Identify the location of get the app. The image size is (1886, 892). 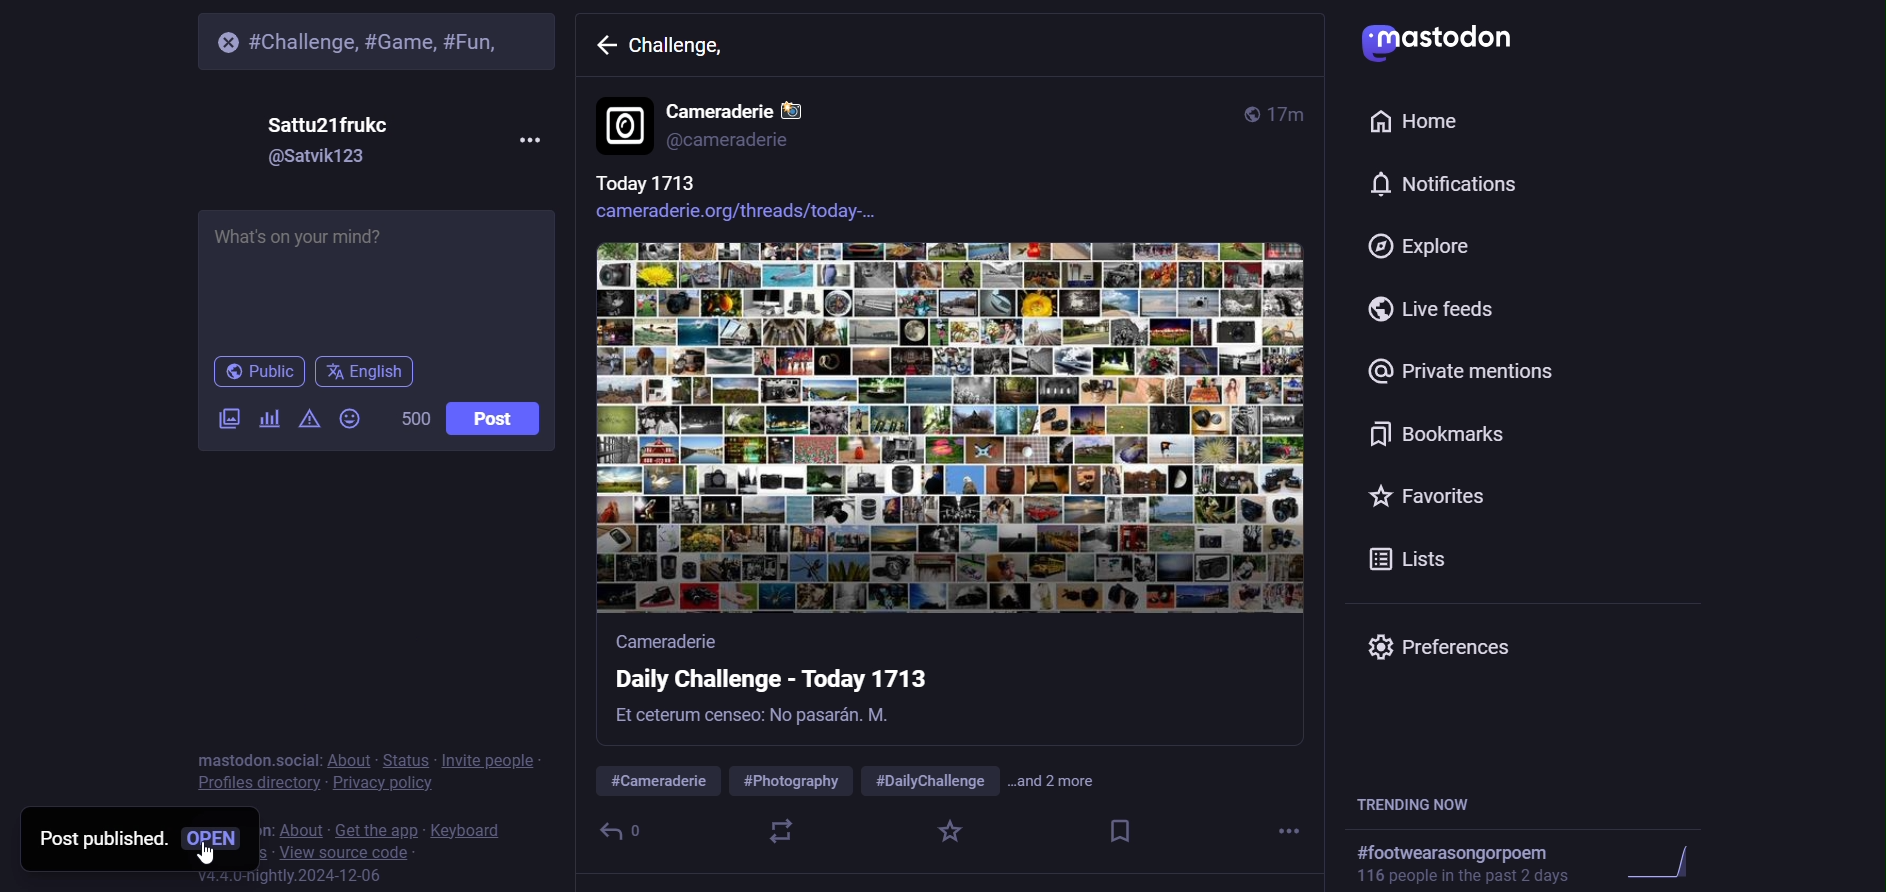
(376, 827).